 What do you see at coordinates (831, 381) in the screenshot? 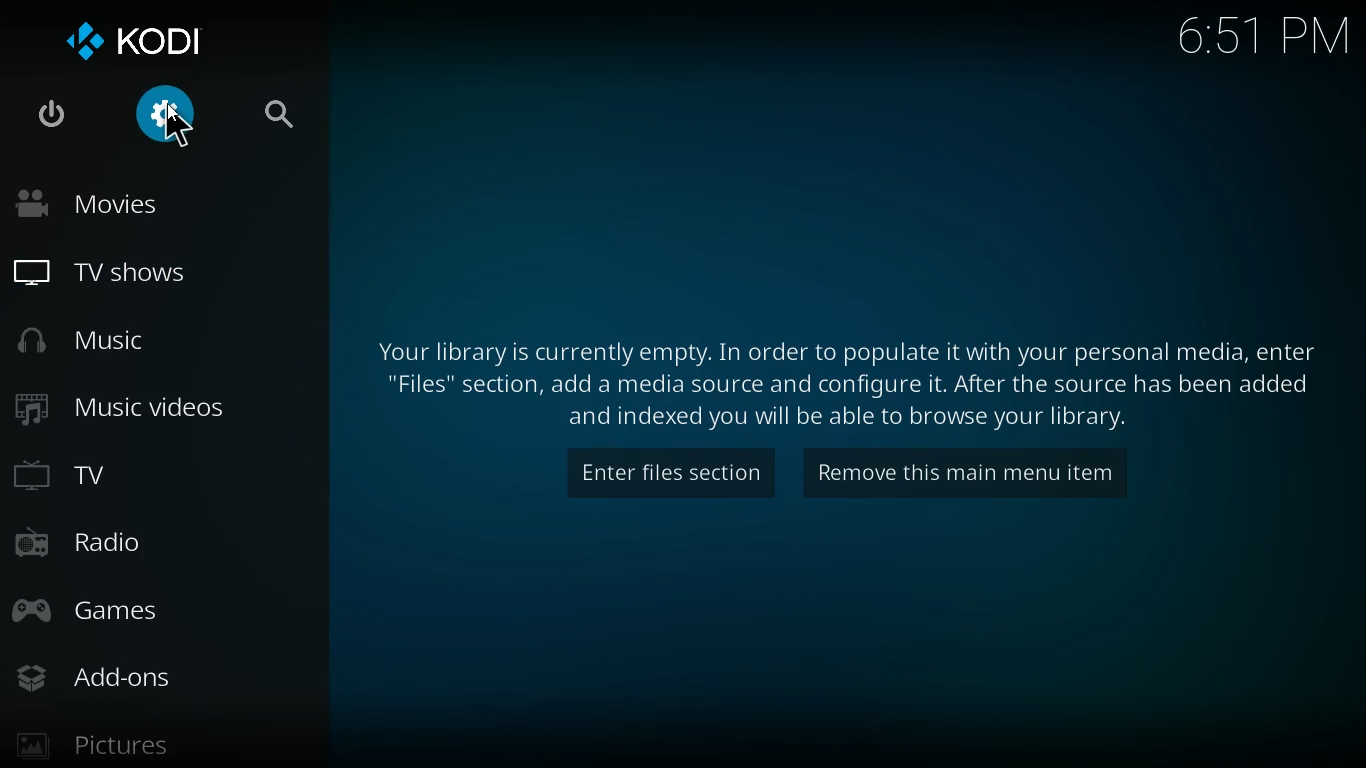
I see `message` at bounding box center [831, 381].